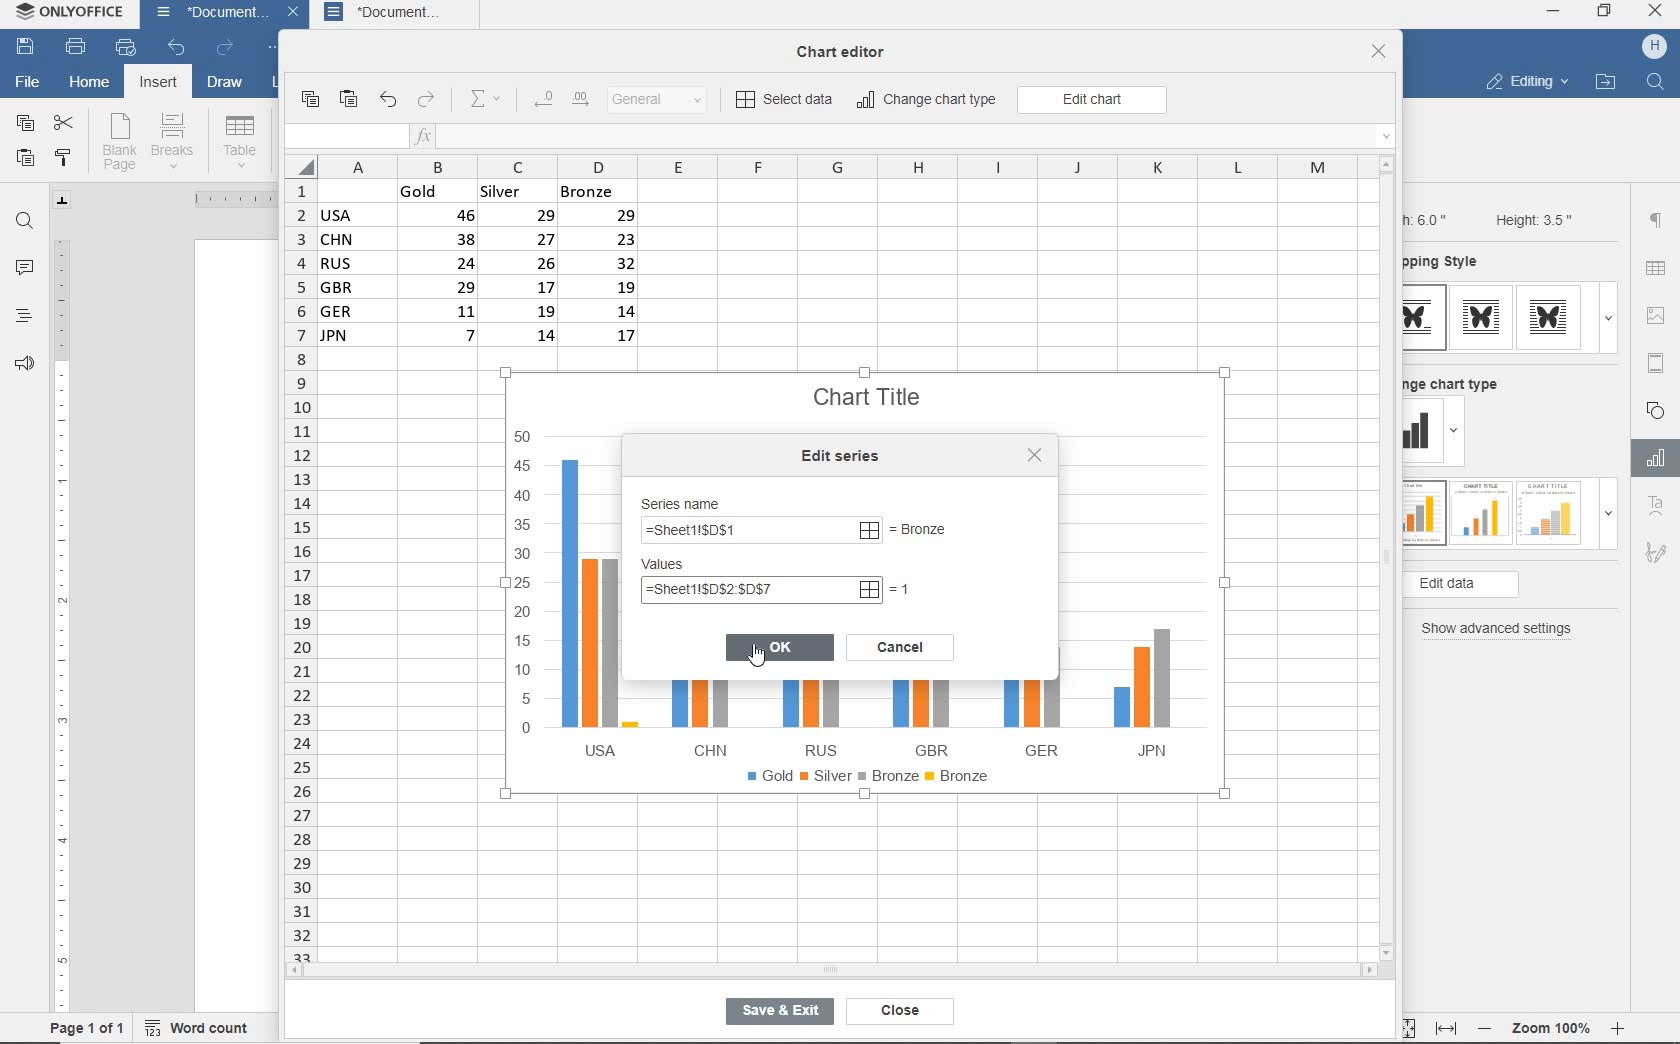 This screenshot has width=1680, height=1044. I want to click on type 3, so click(1554, 317).